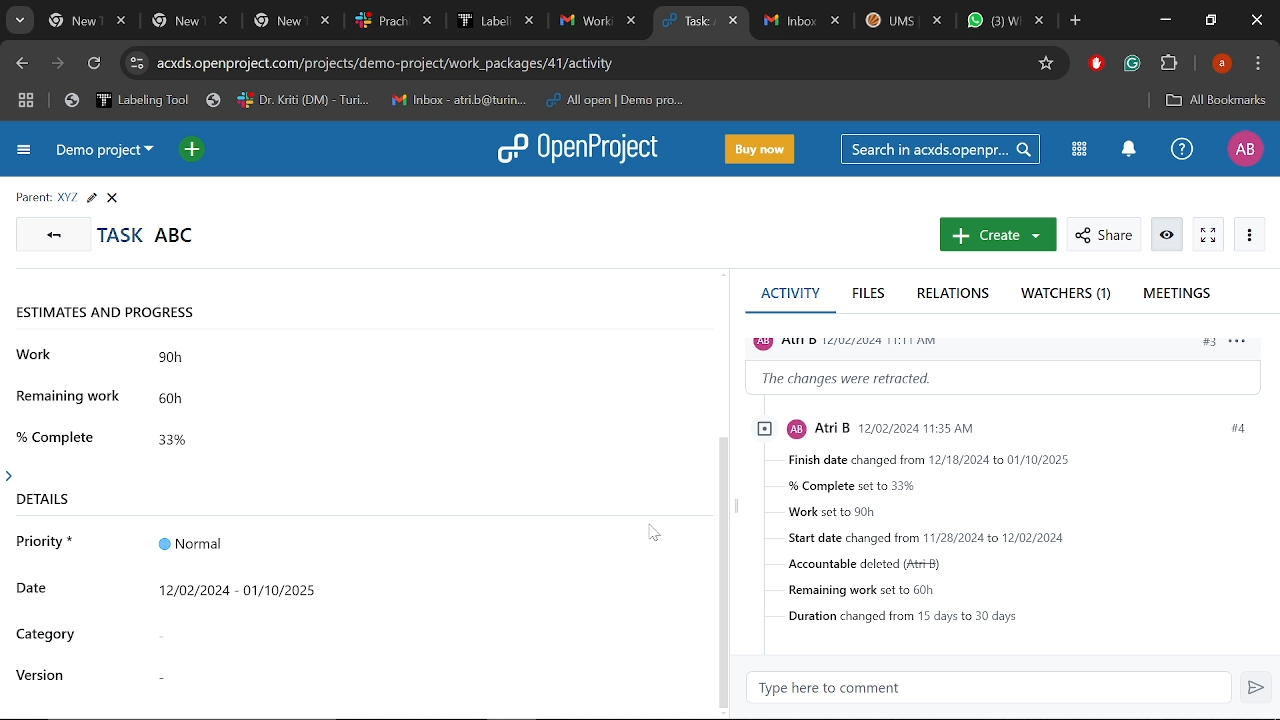  Describe the element at coordinates (1179, 149) in the screenshot. I see `Help` at that location.